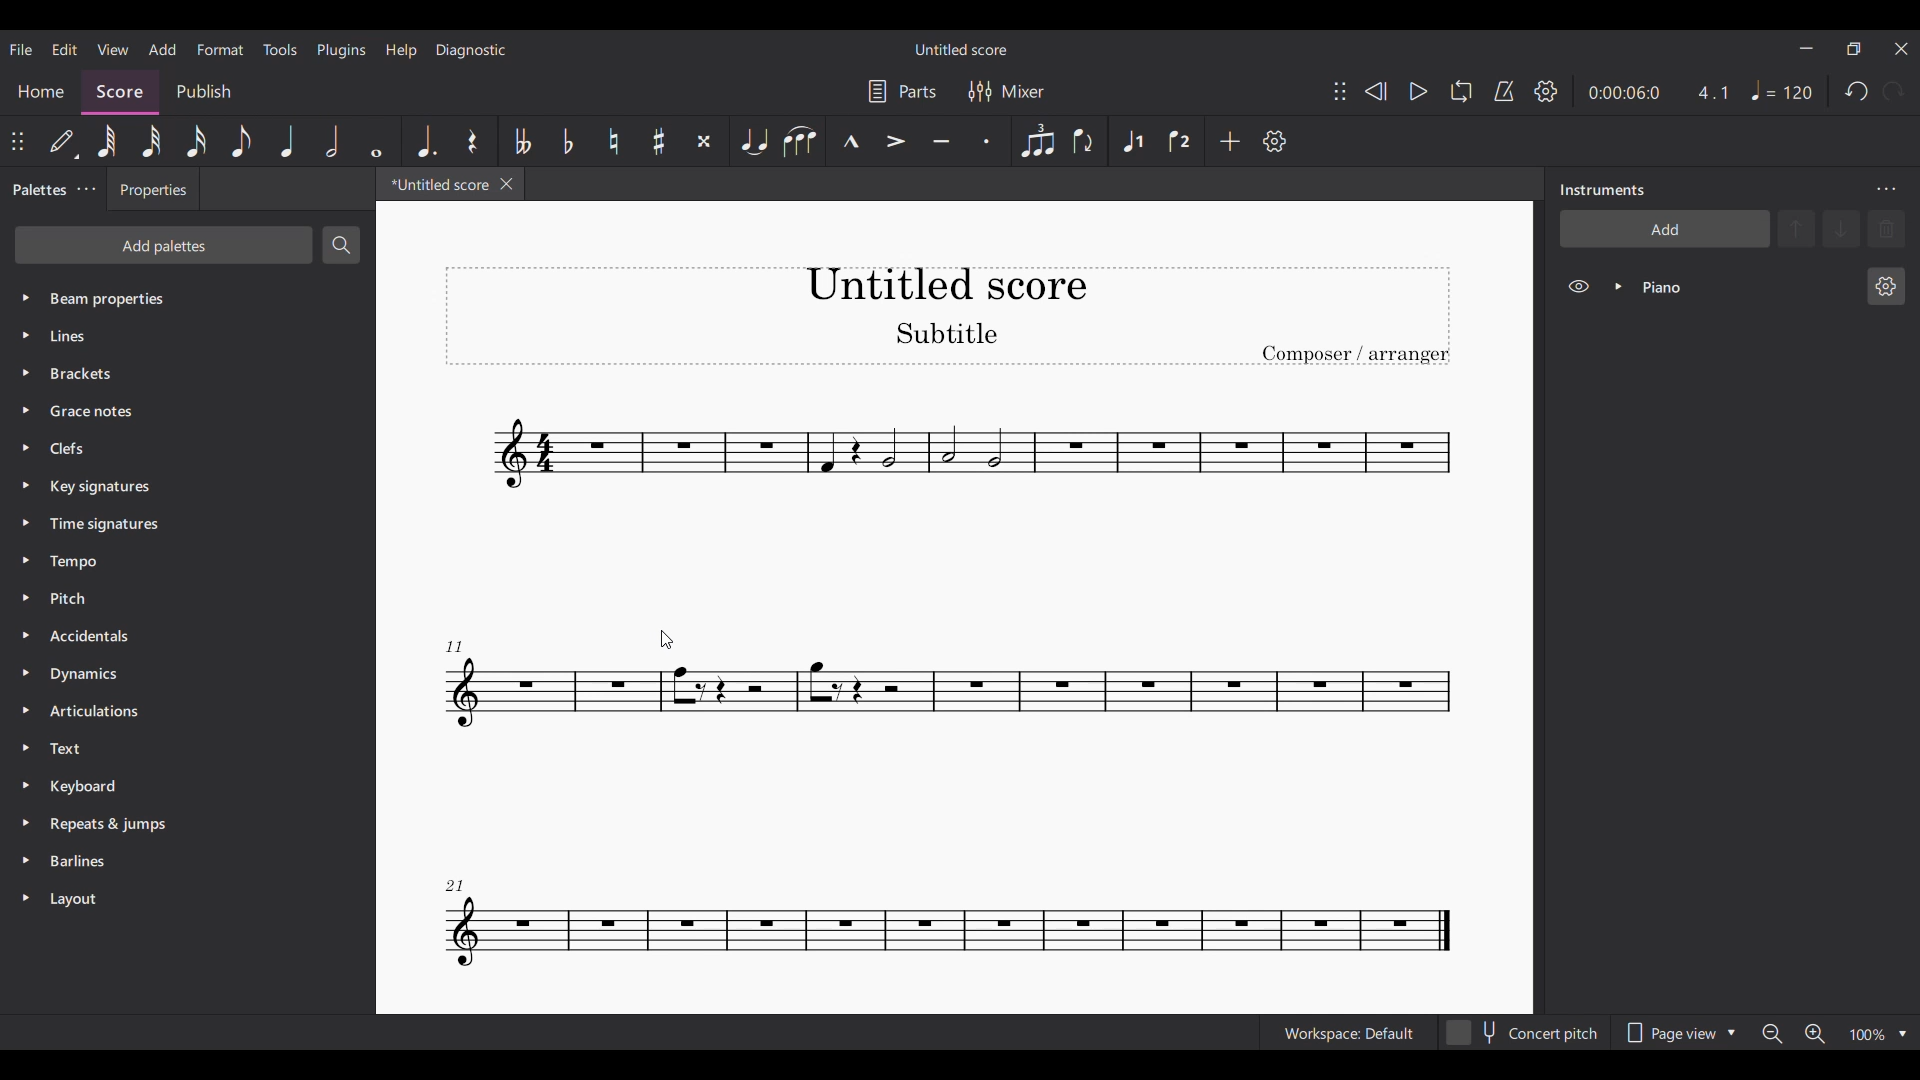 The height and width of the screenshot is (1080, 1920). What do you see at coordinates (895, 142) in the screenshot?
I see `Accent` at bounding box center [895, 142].